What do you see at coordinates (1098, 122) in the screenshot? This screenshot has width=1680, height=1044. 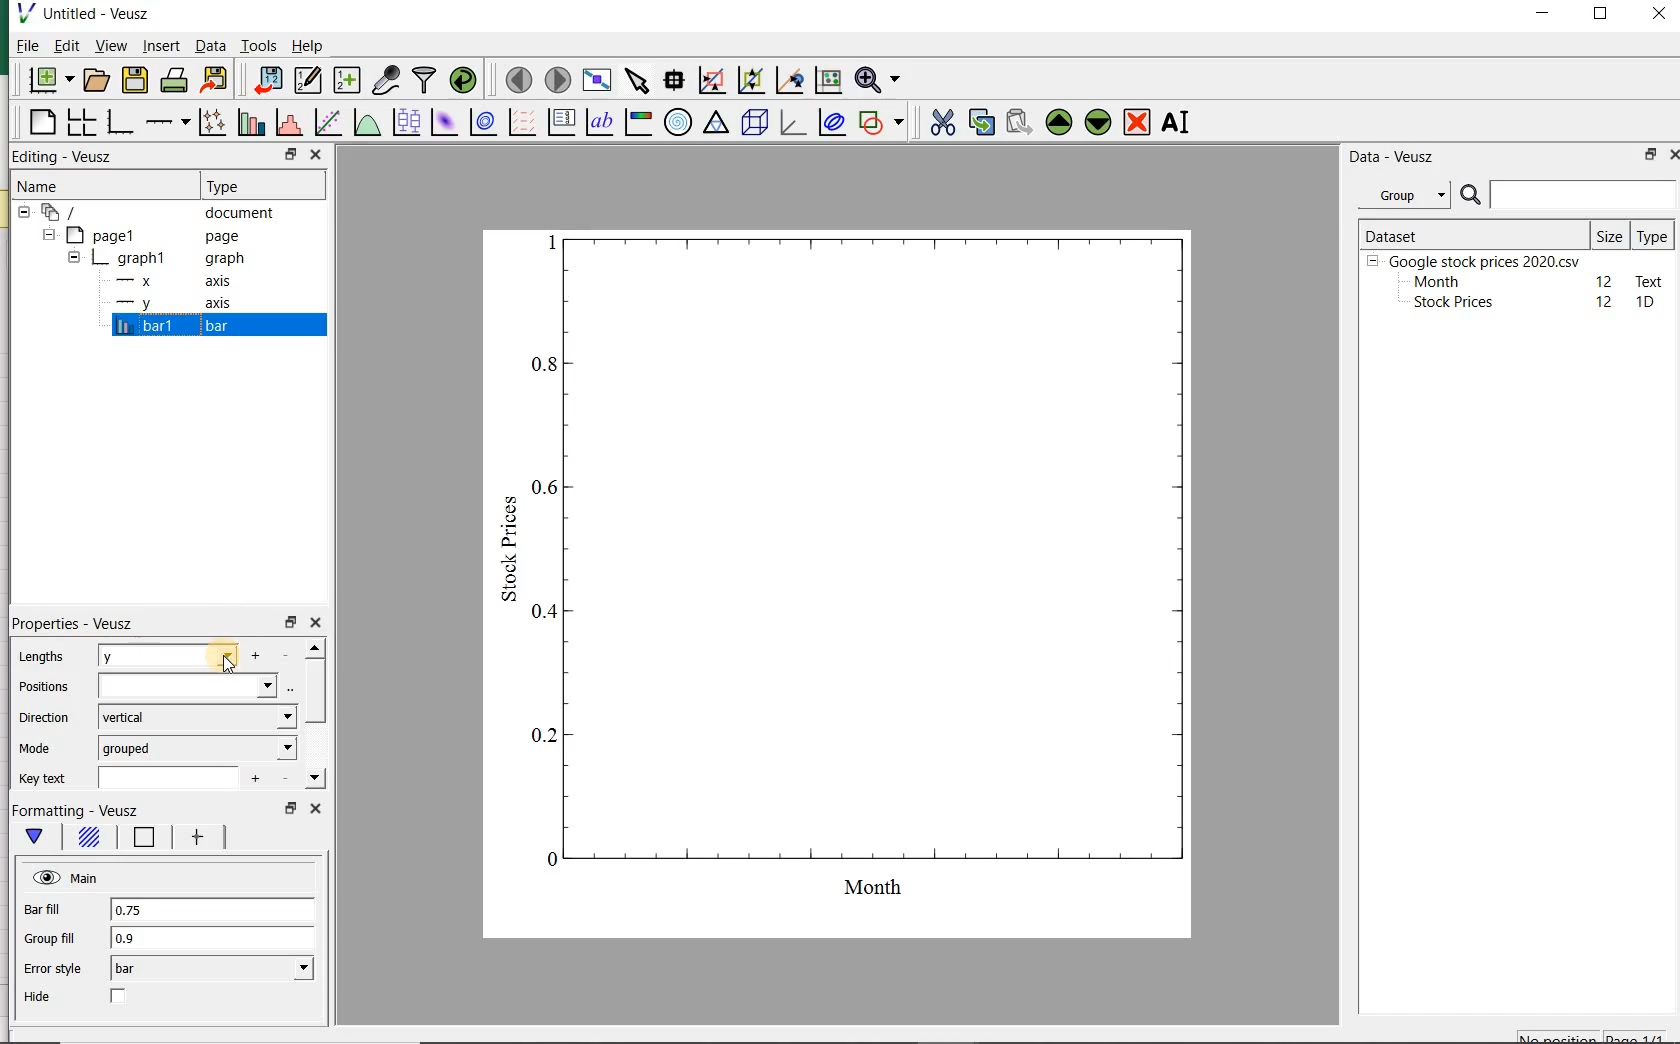 I see `move the selected widget down` at bounding box center [1098, 122].